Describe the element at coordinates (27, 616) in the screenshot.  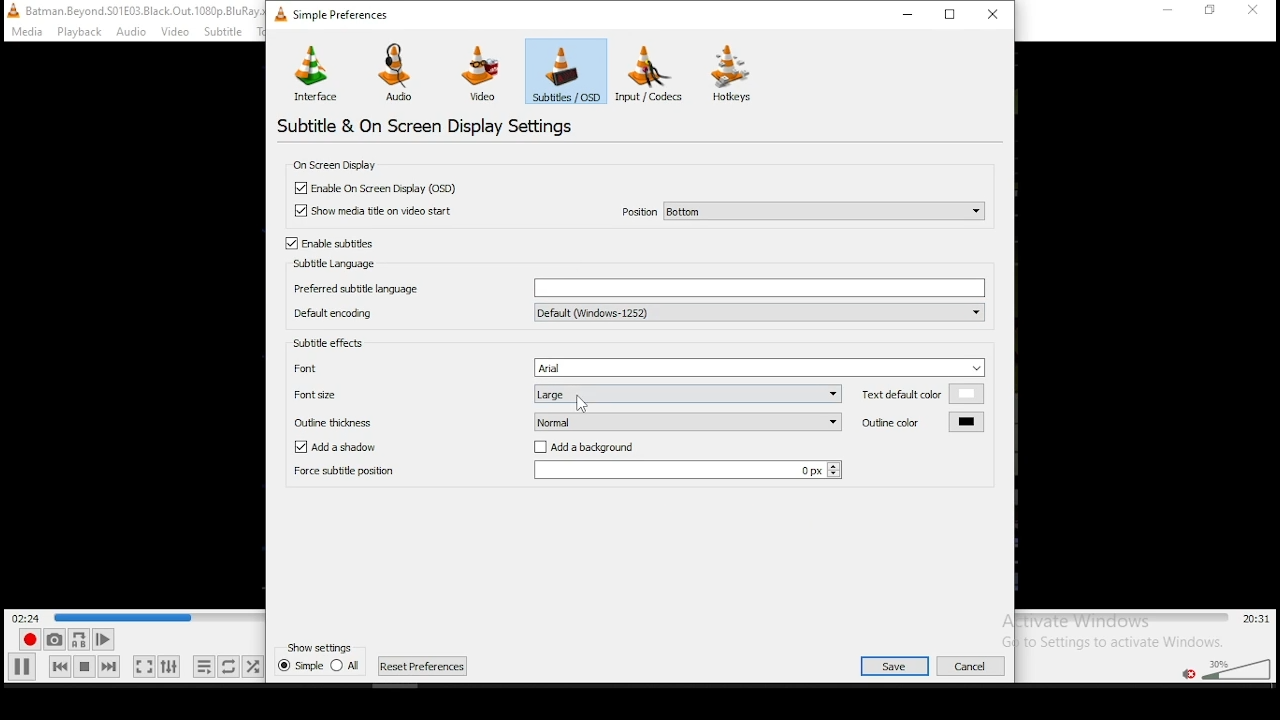
I see `elapsed time` at that location.